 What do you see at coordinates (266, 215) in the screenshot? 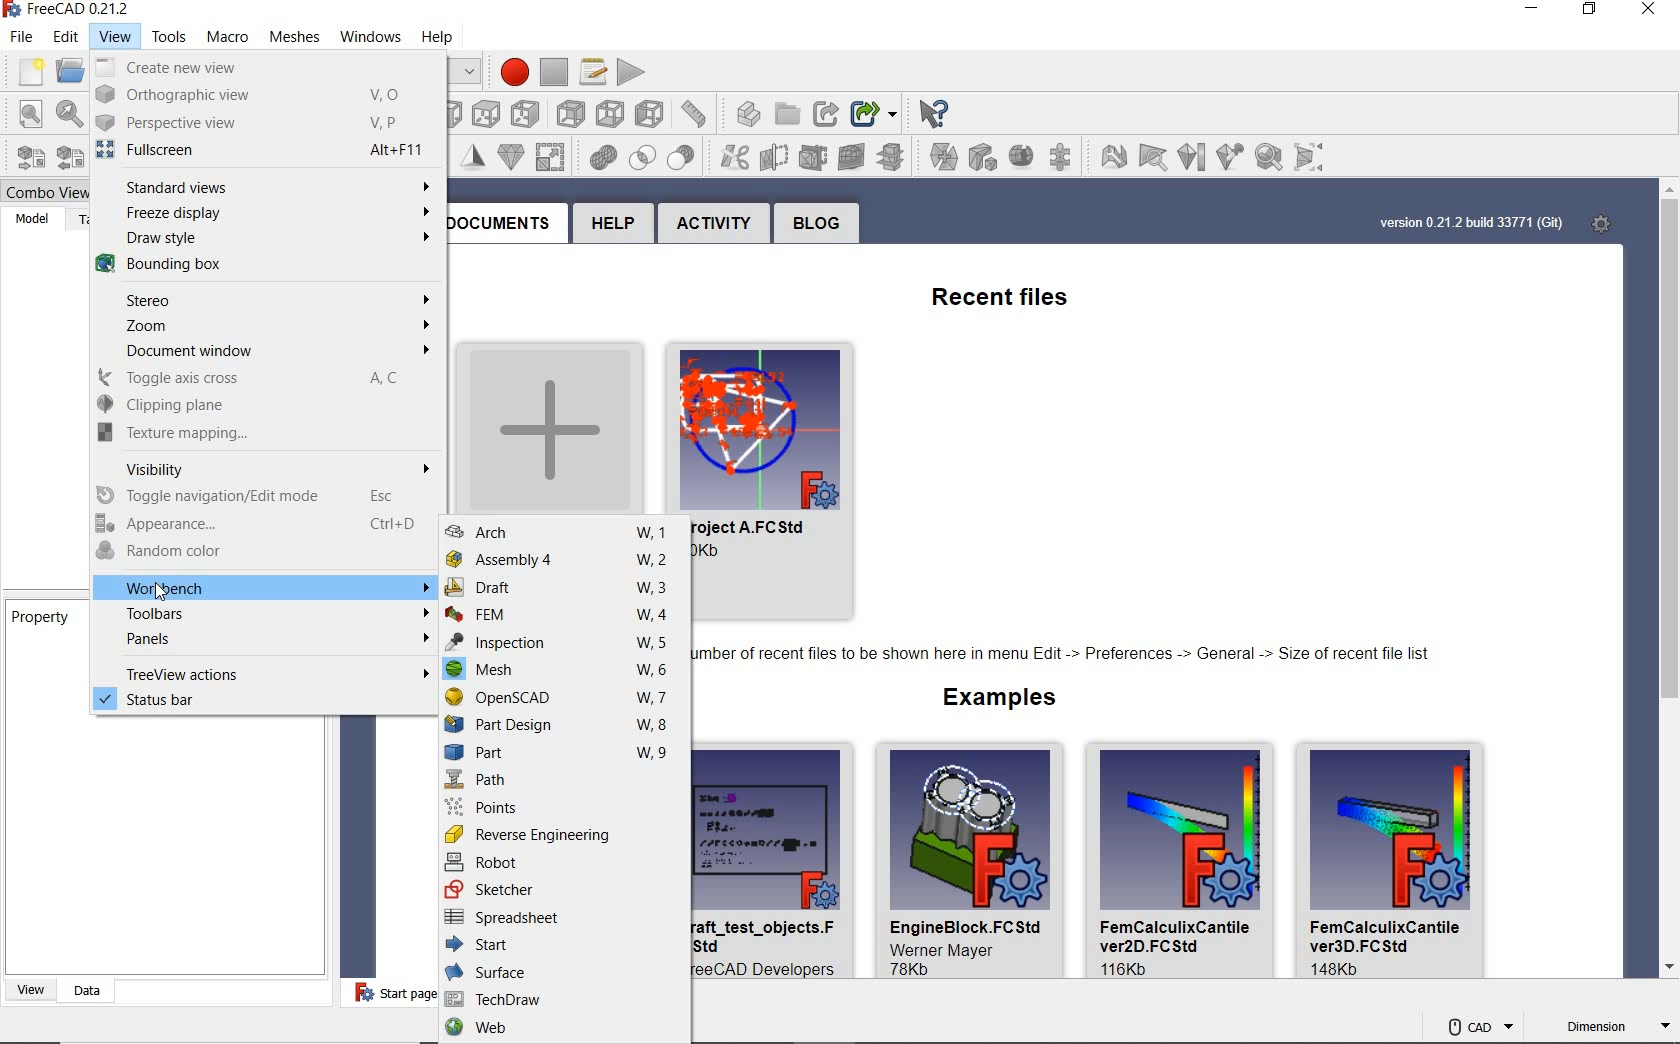
I see `freeze display` at bounding box center [266, 215].